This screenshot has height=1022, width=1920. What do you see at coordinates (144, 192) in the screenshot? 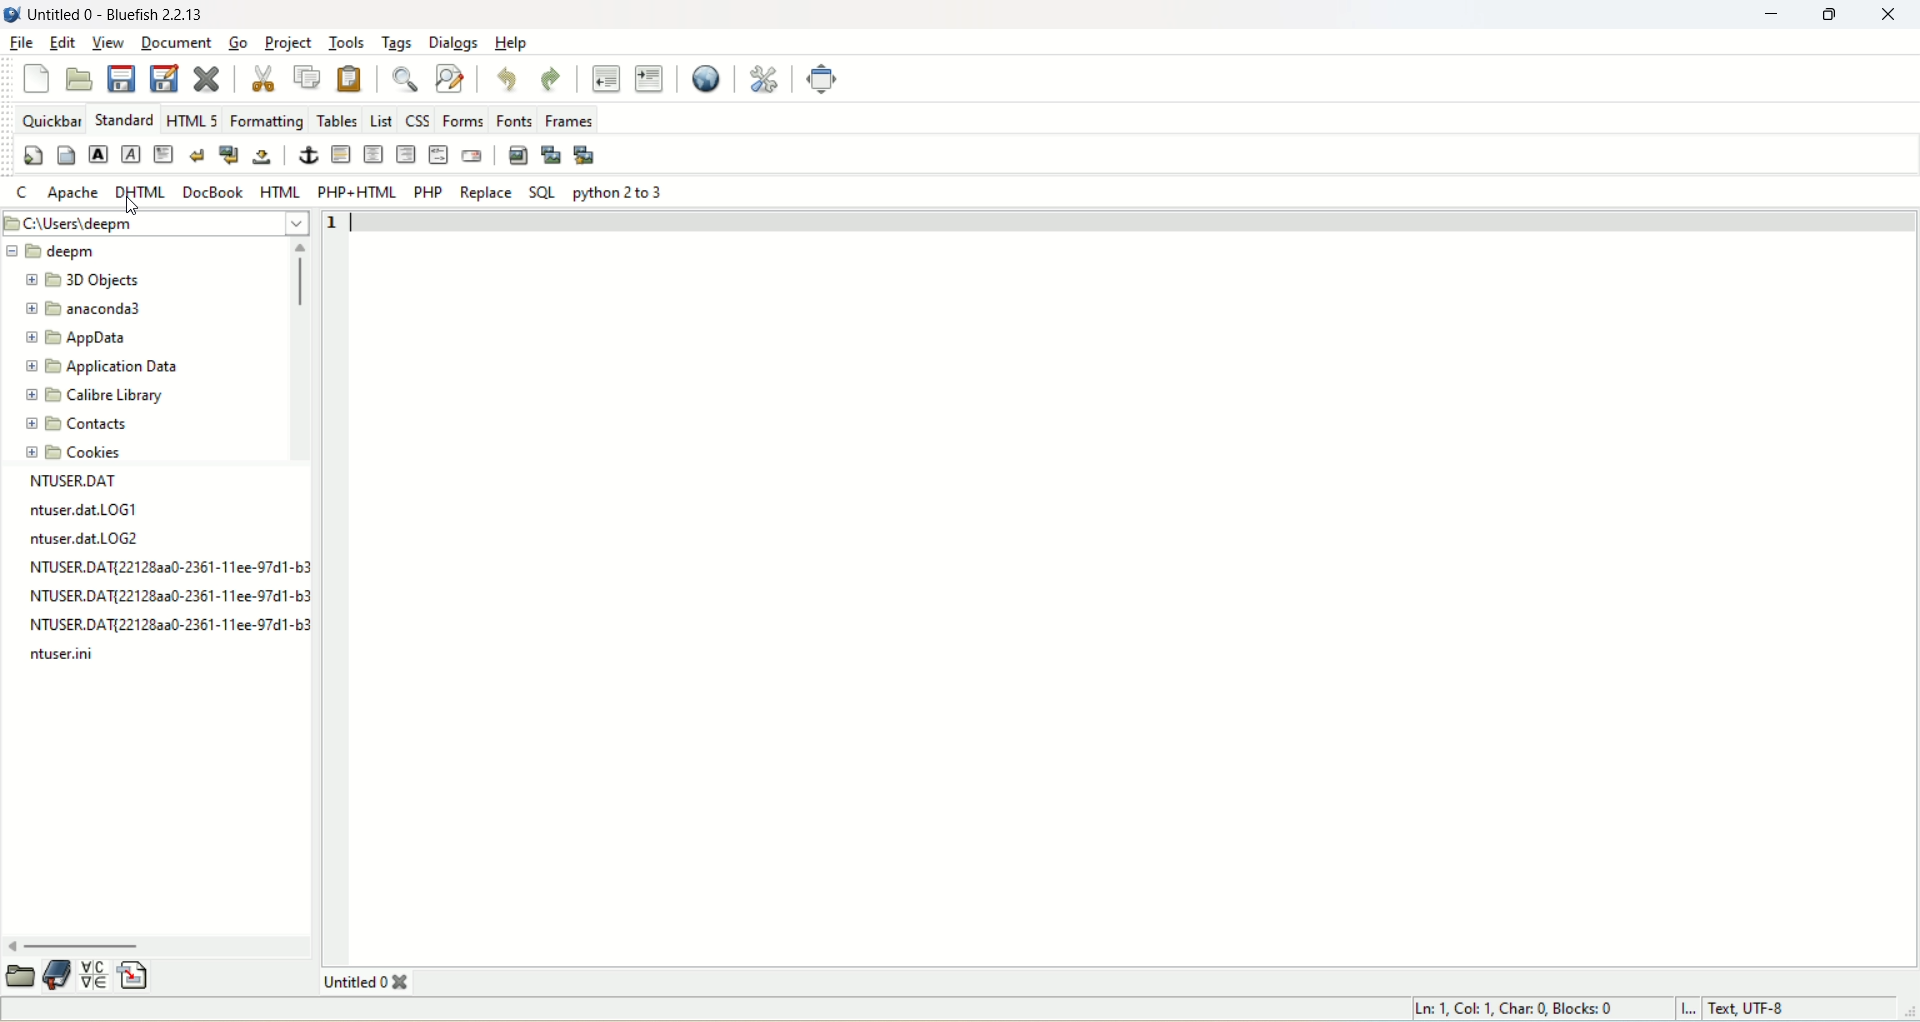
I see `DHTML` at bounding box center [144, 192].